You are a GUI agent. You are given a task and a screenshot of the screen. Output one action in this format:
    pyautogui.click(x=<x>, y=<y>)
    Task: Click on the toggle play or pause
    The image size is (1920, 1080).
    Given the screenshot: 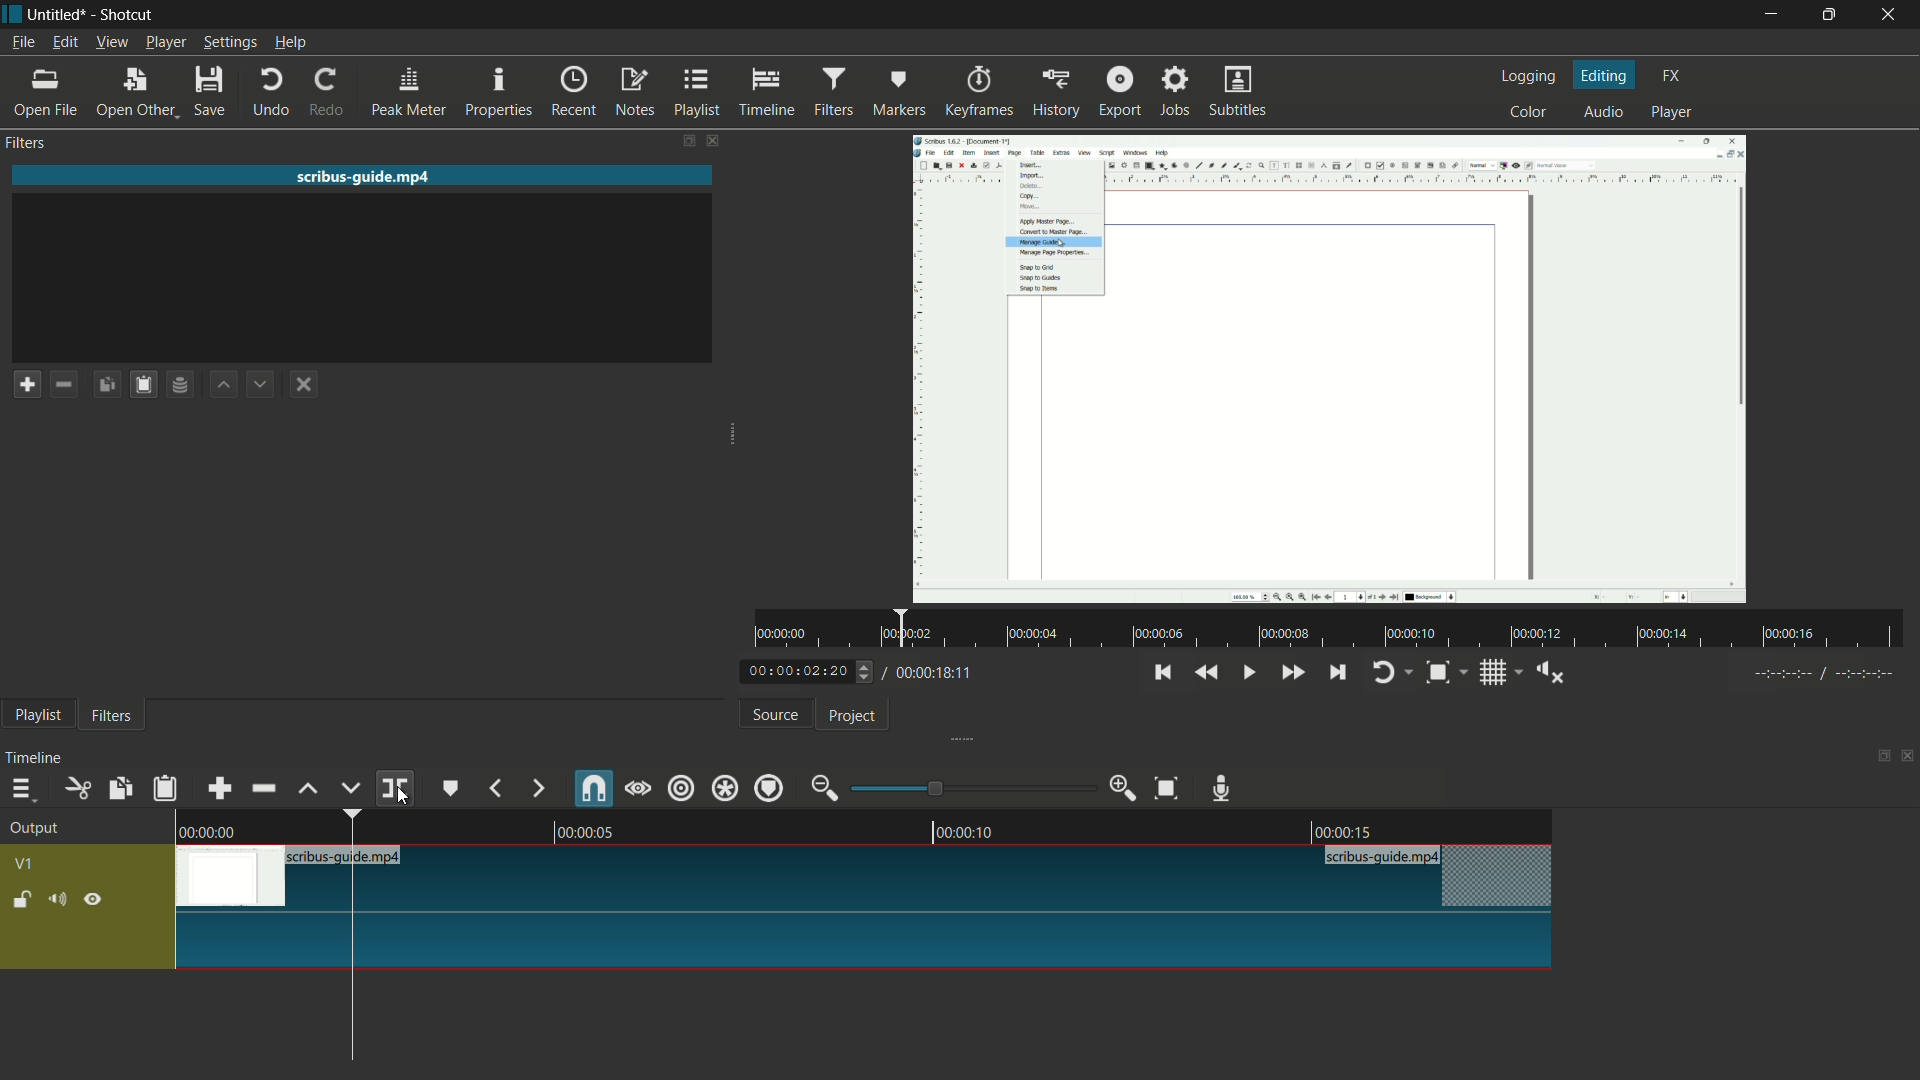 What is the action you would take?
    pyautogui.click(x=1247, y=672)
    